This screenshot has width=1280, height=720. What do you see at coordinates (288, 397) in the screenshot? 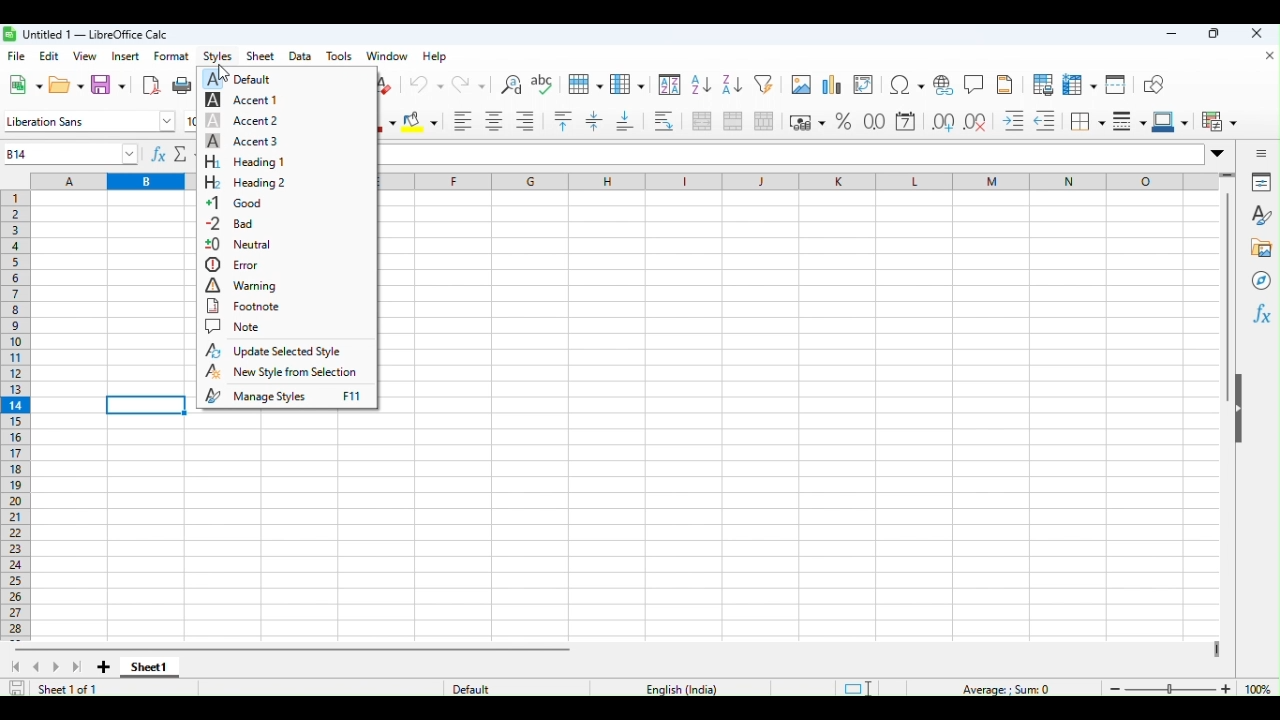
I see `Manage styles F11` at bounding box center [288, 397].